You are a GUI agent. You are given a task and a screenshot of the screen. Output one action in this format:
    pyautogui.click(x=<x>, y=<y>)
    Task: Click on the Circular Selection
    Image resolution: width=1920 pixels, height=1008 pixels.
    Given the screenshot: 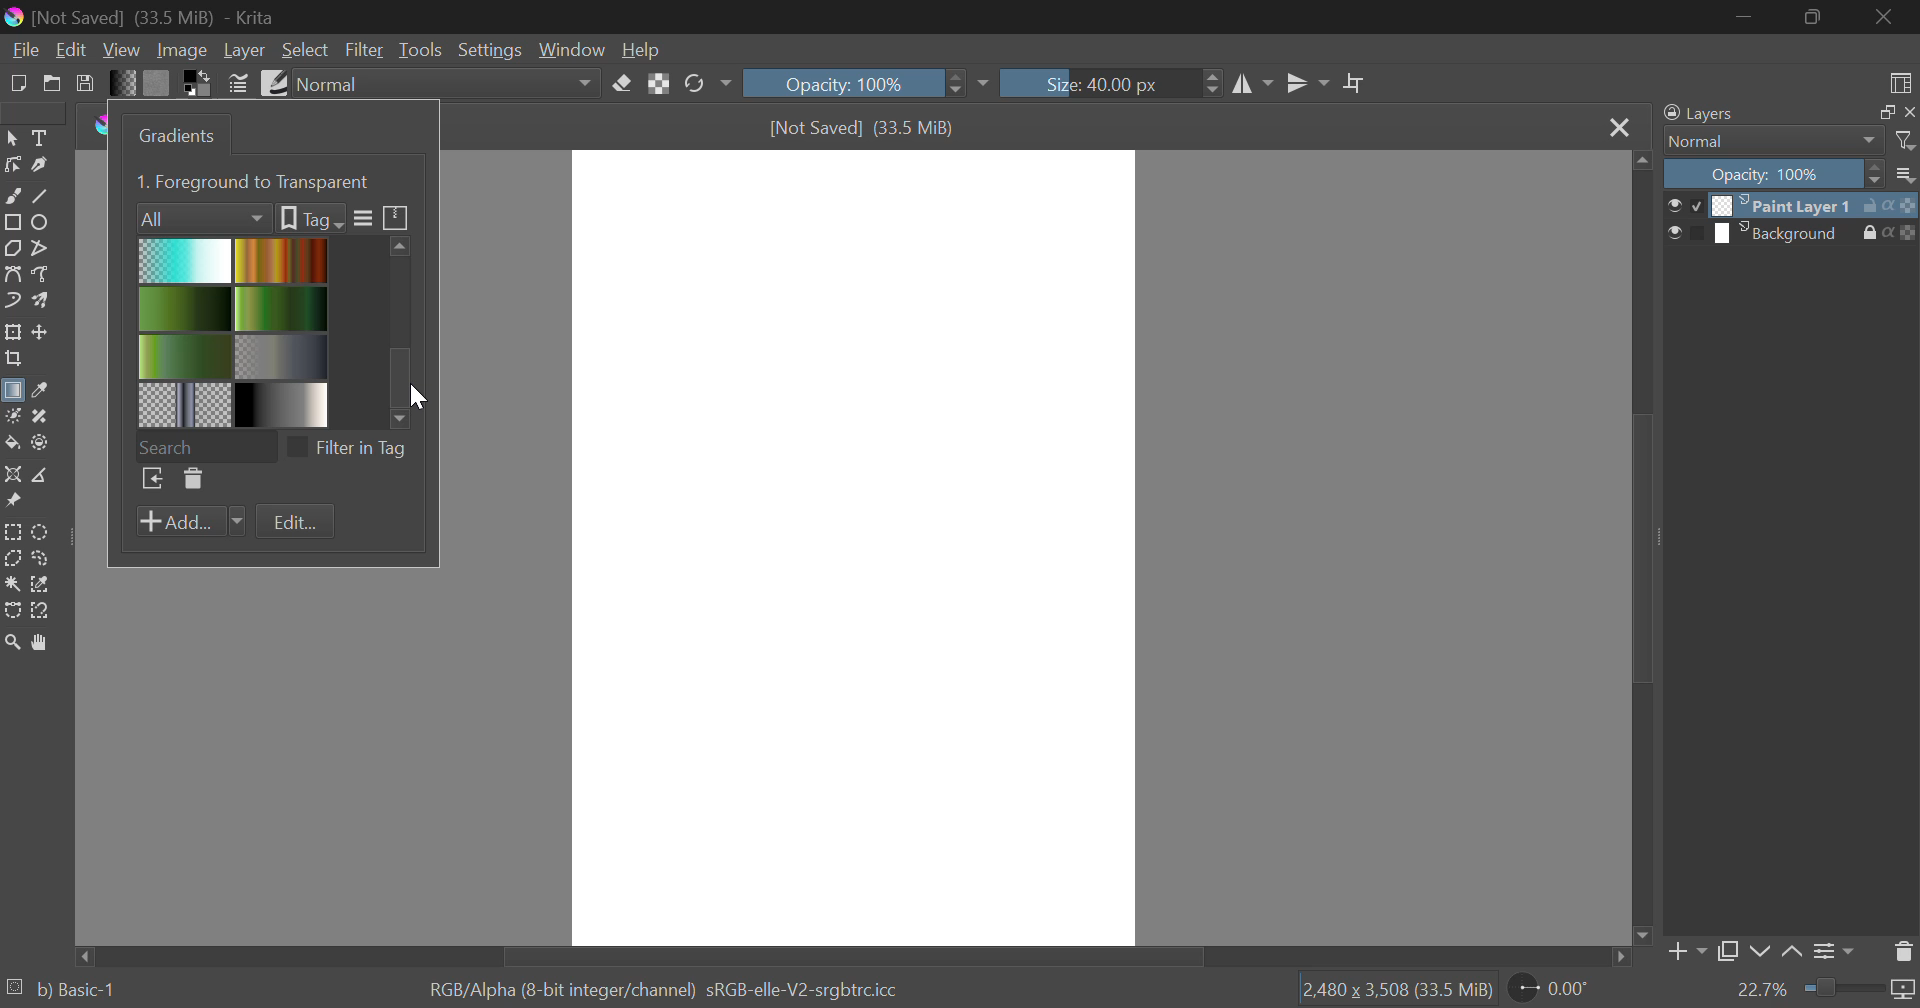 What is the action you would take?
    pyautogui.click(x=43, y=532)
    